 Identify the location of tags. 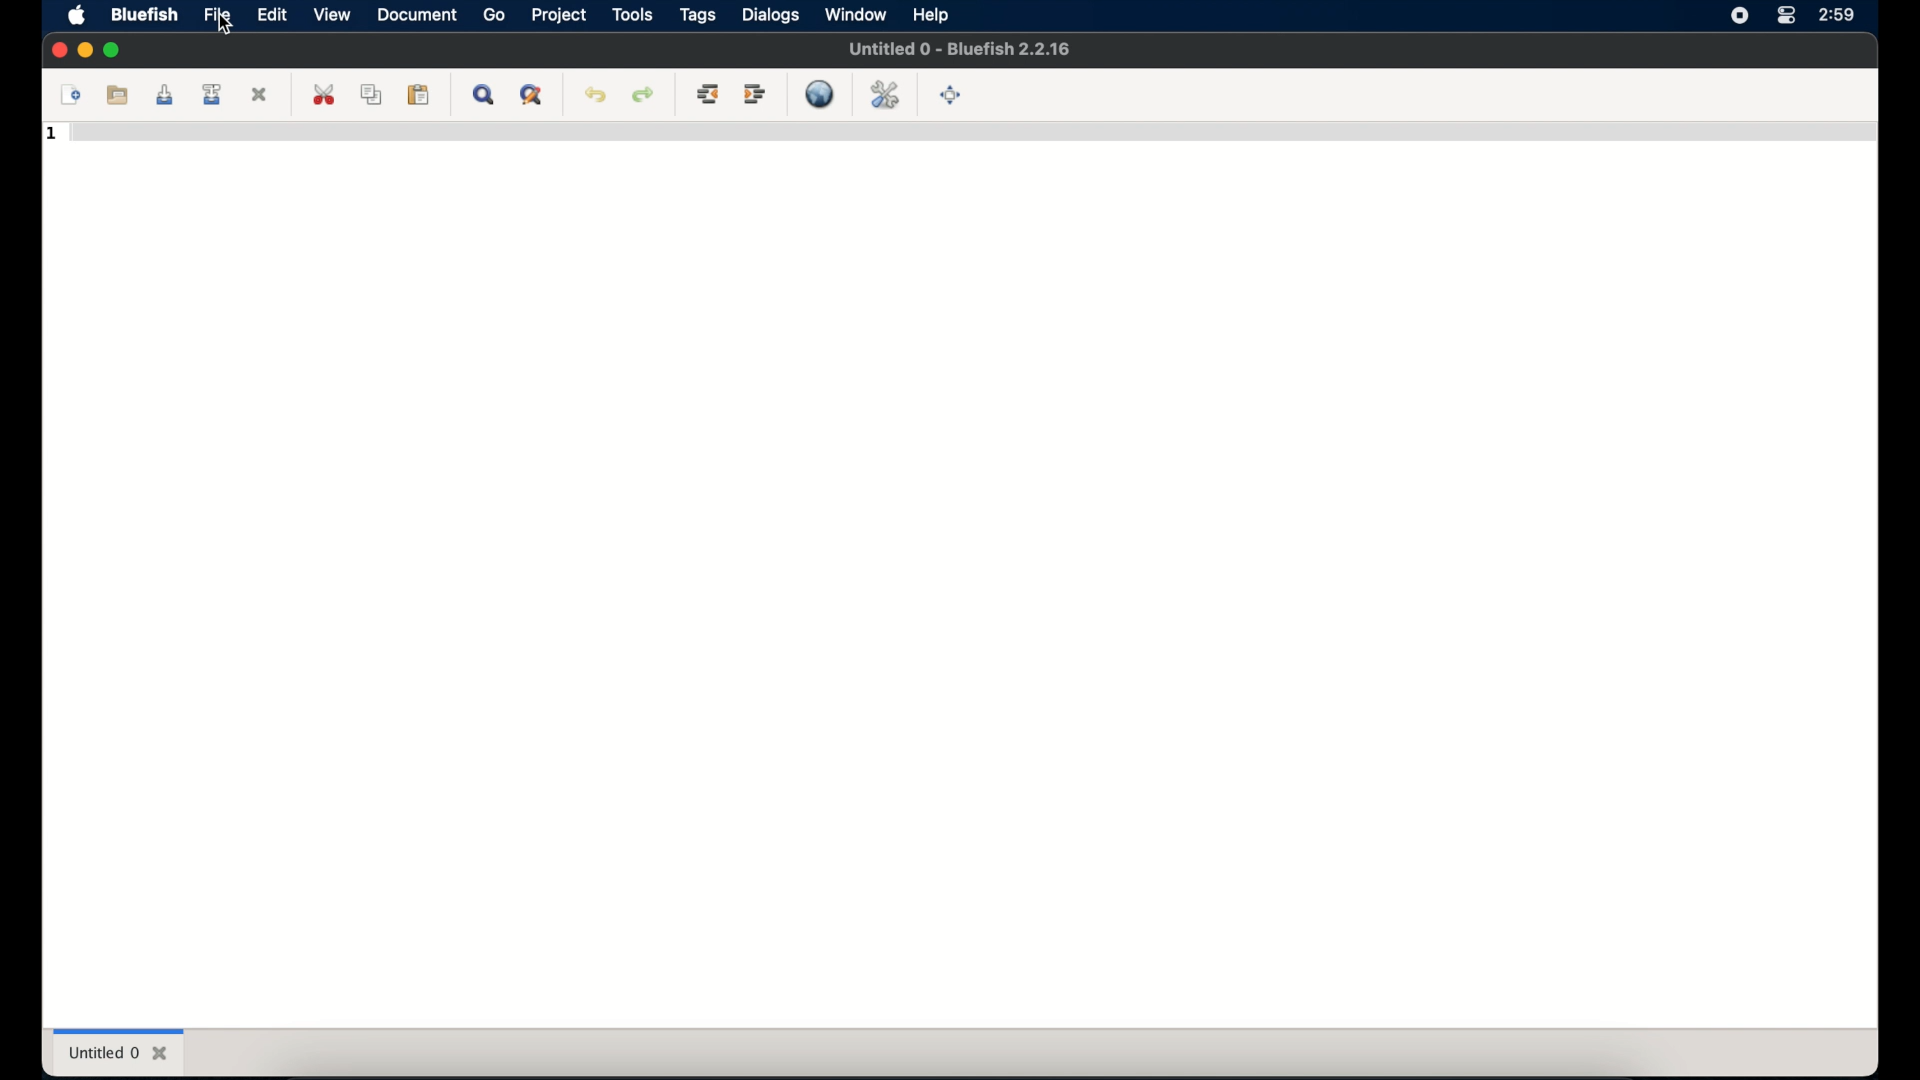
(699, 14).